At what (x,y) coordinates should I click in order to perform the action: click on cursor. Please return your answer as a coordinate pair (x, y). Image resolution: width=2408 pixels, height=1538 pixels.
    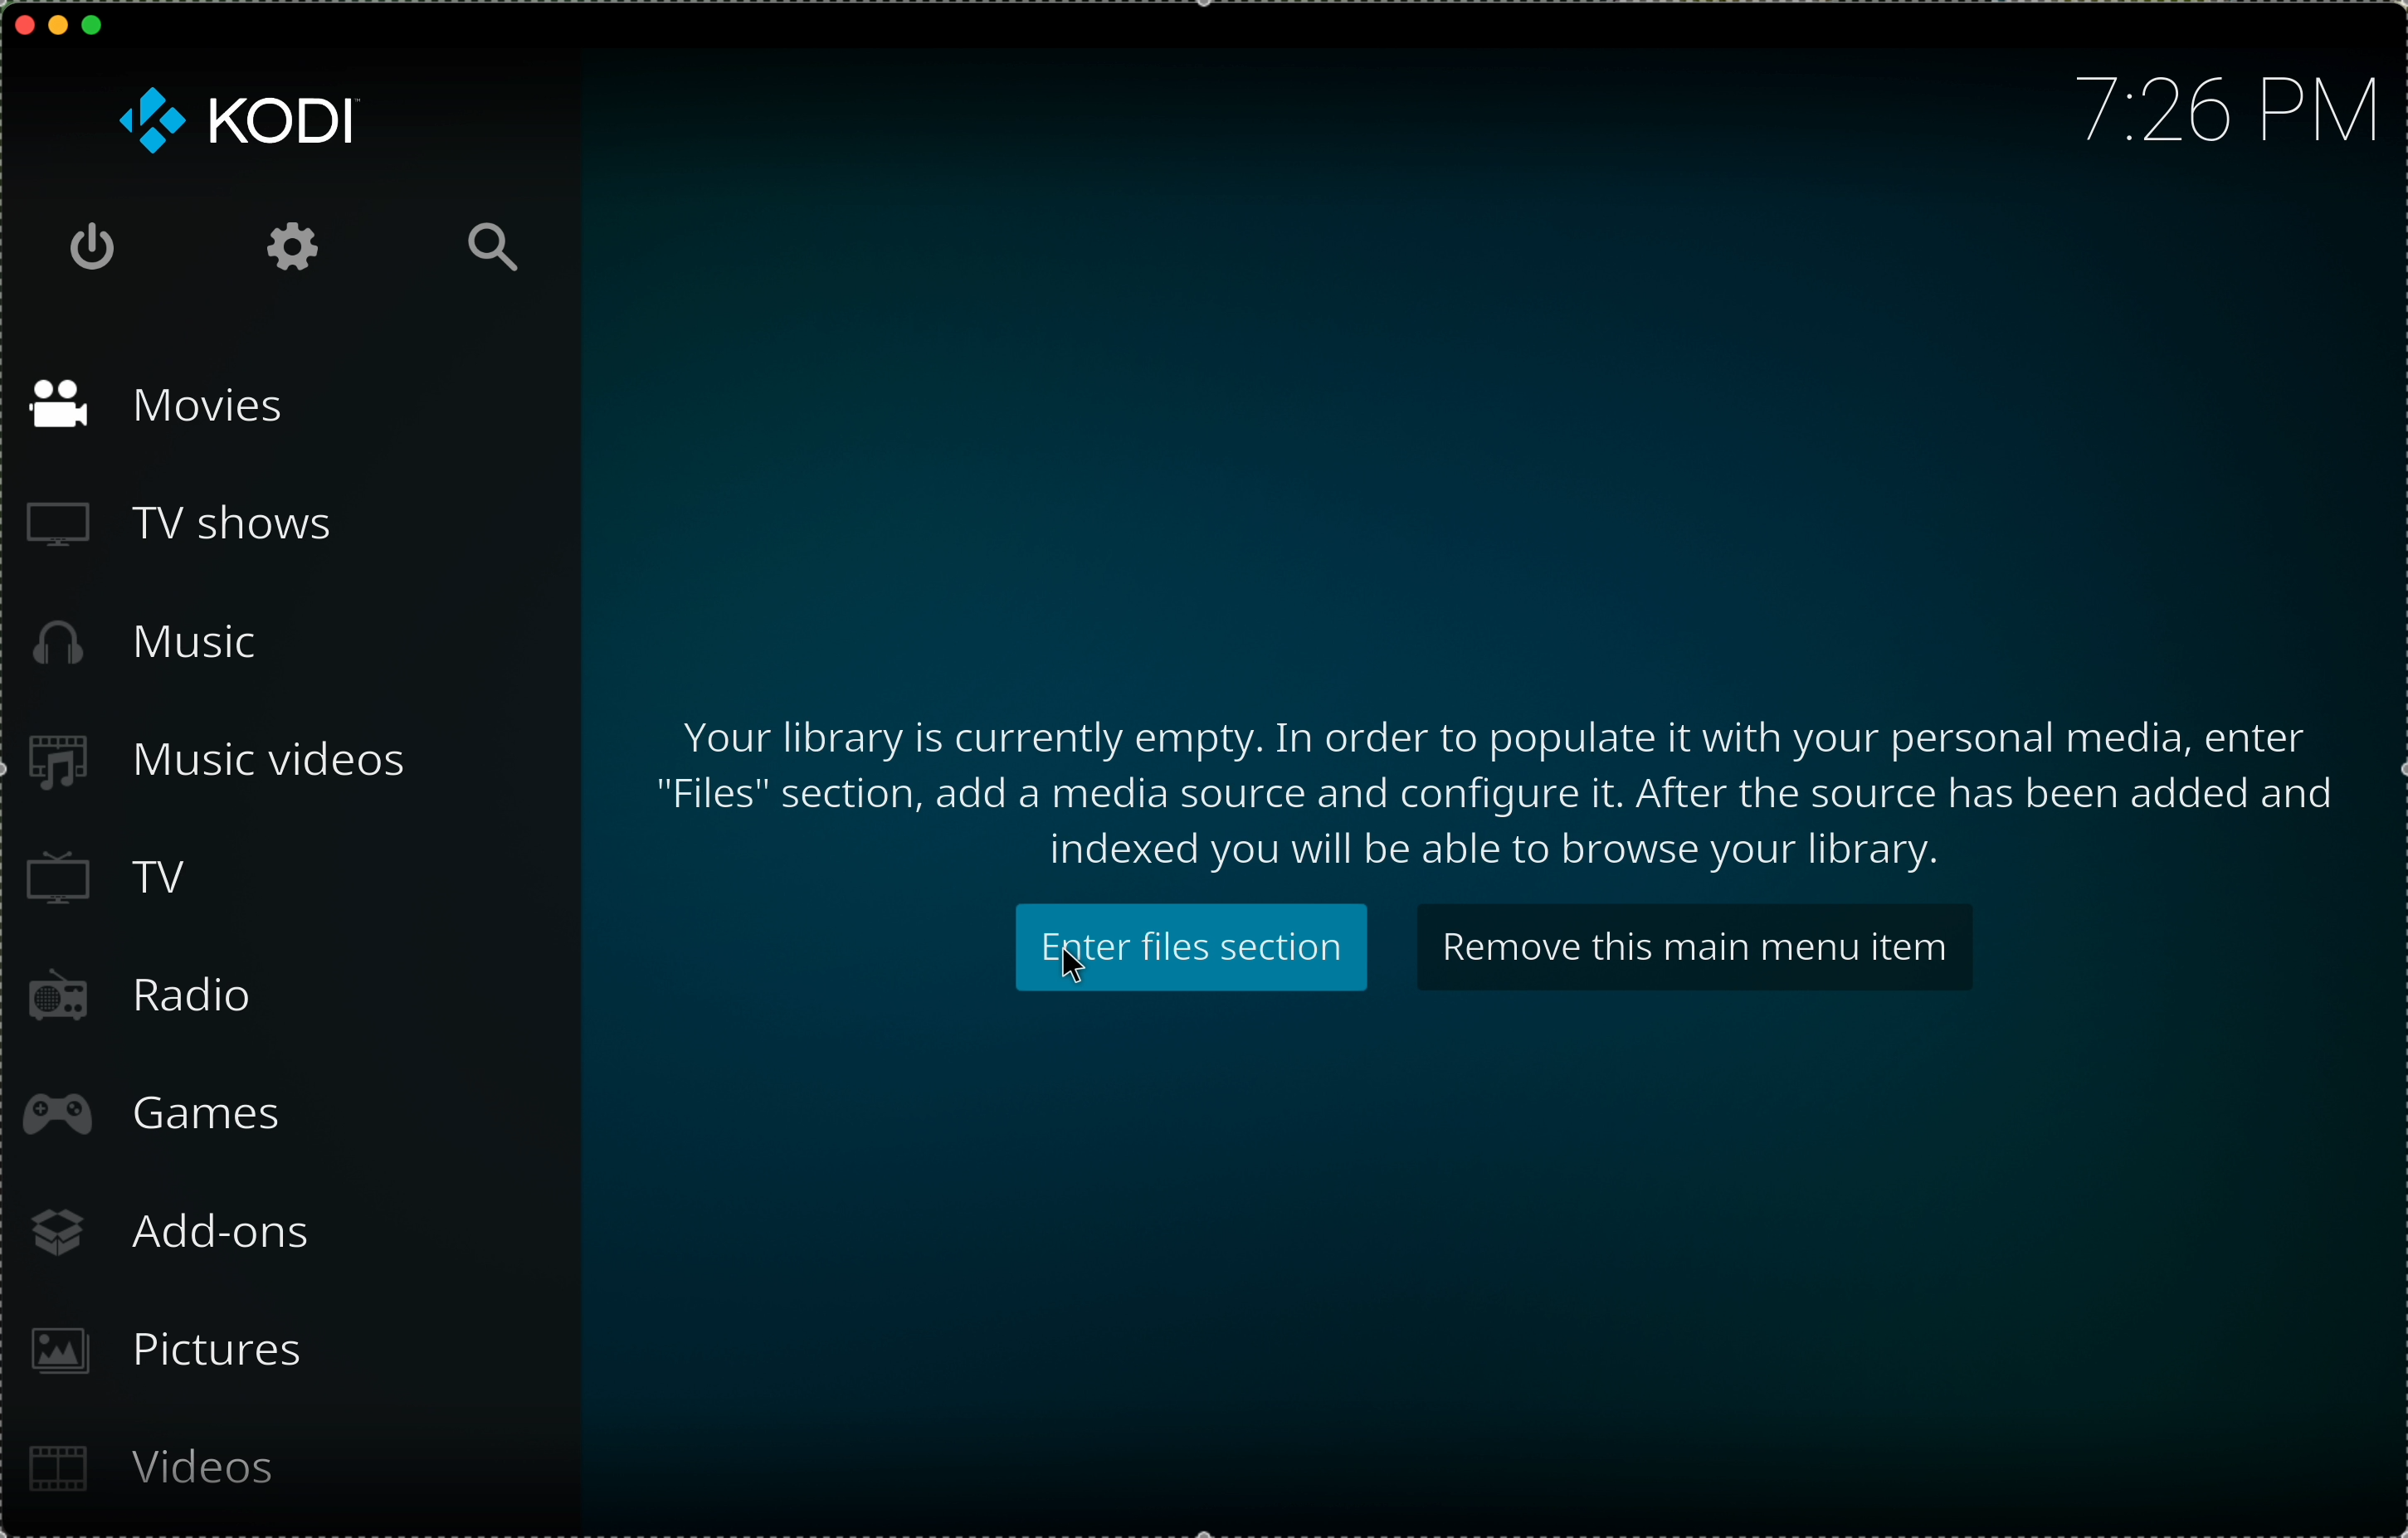
    Looking at the image, I should click on (1076, 969).